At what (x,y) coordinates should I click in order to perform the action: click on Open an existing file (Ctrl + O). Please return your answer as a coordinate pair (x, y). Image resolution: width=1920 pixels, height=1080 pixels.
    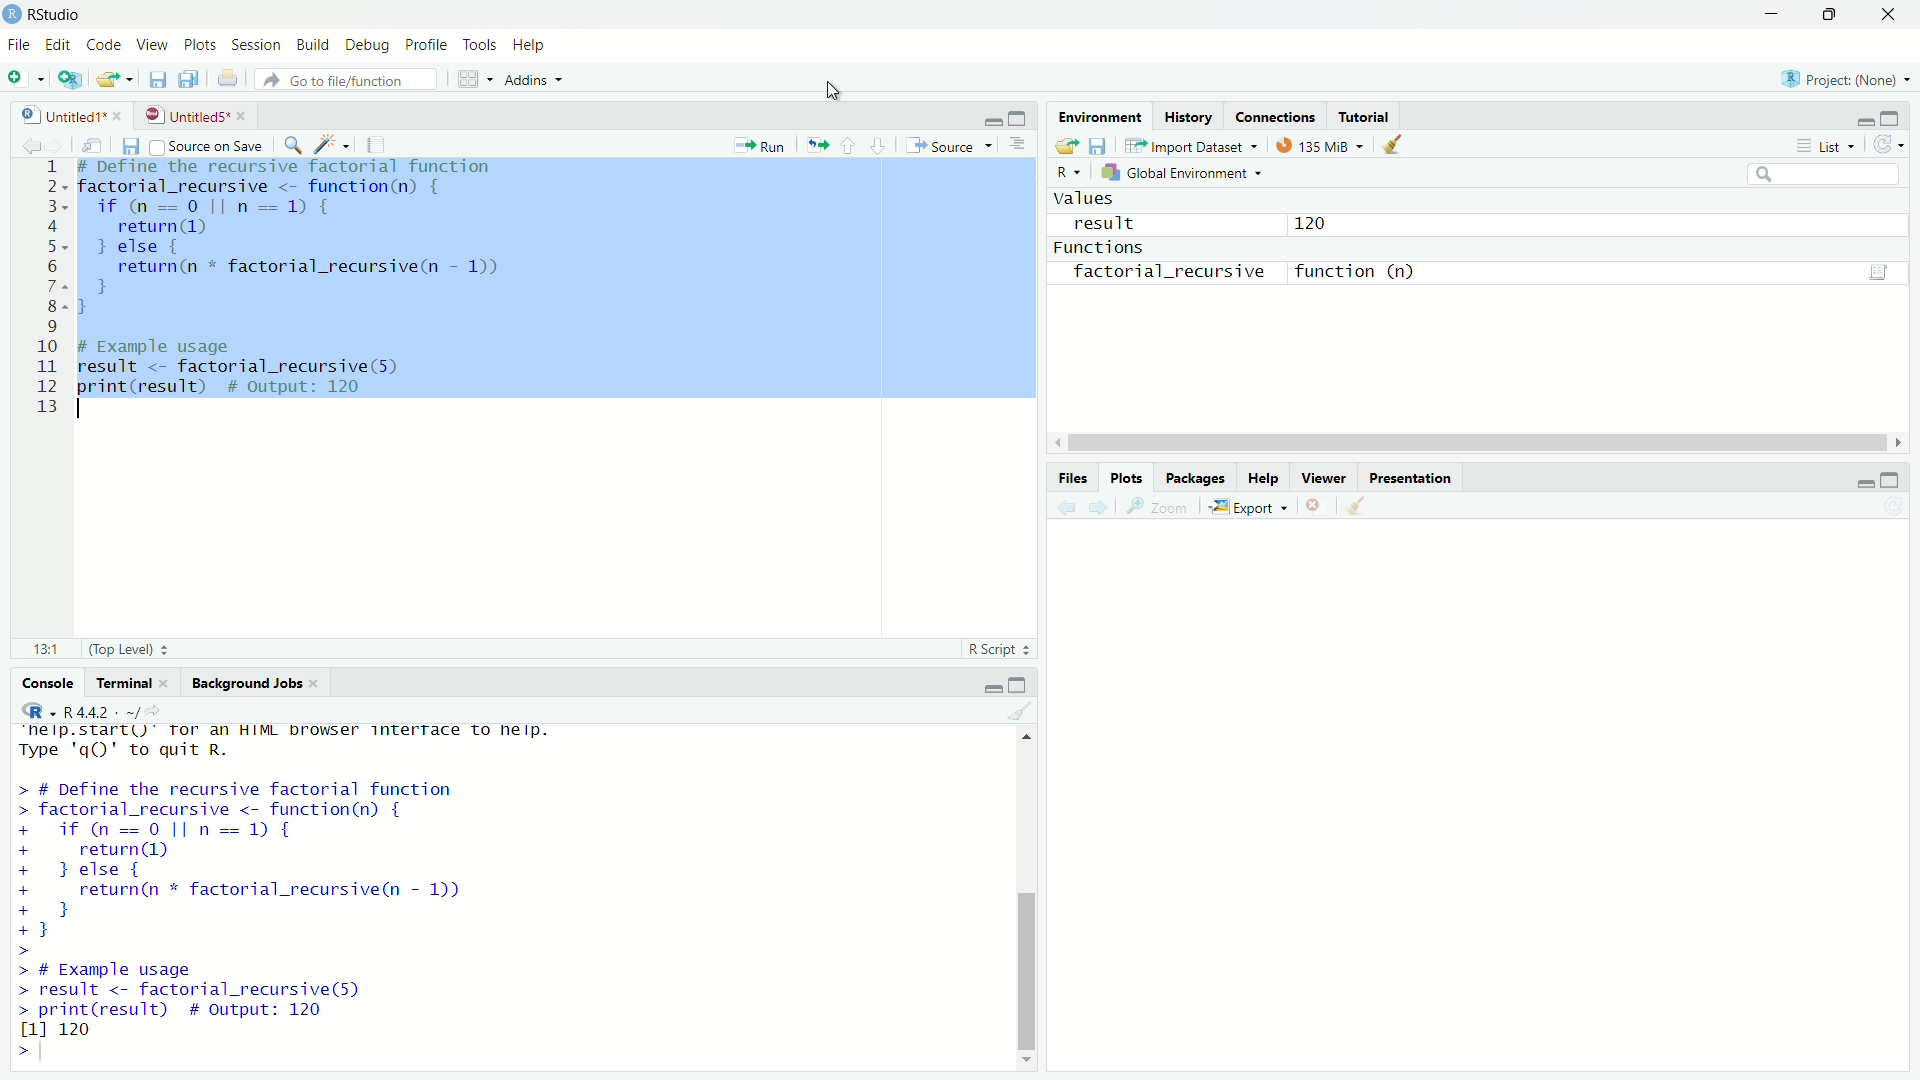
    Looking at the image, I should click on (115, 82).